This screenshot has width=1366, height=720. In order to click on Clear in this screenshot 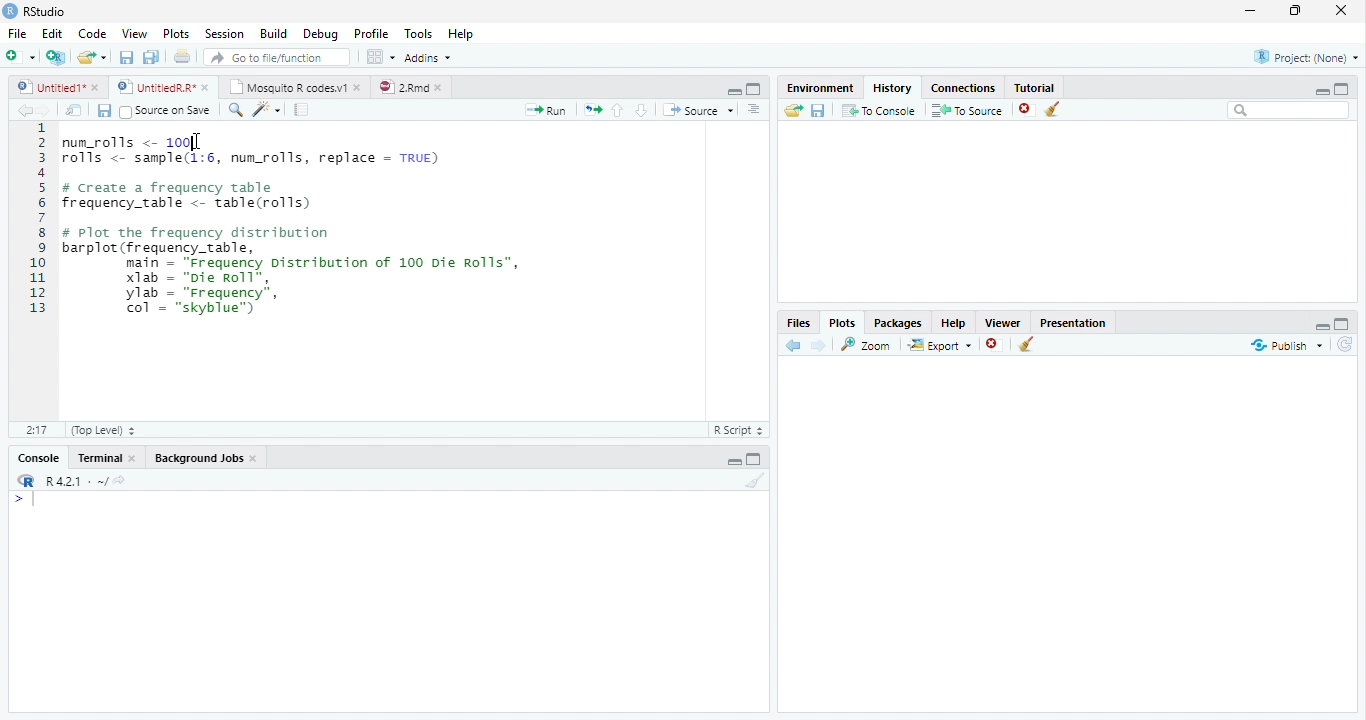, I will do `click(754, 480)`.